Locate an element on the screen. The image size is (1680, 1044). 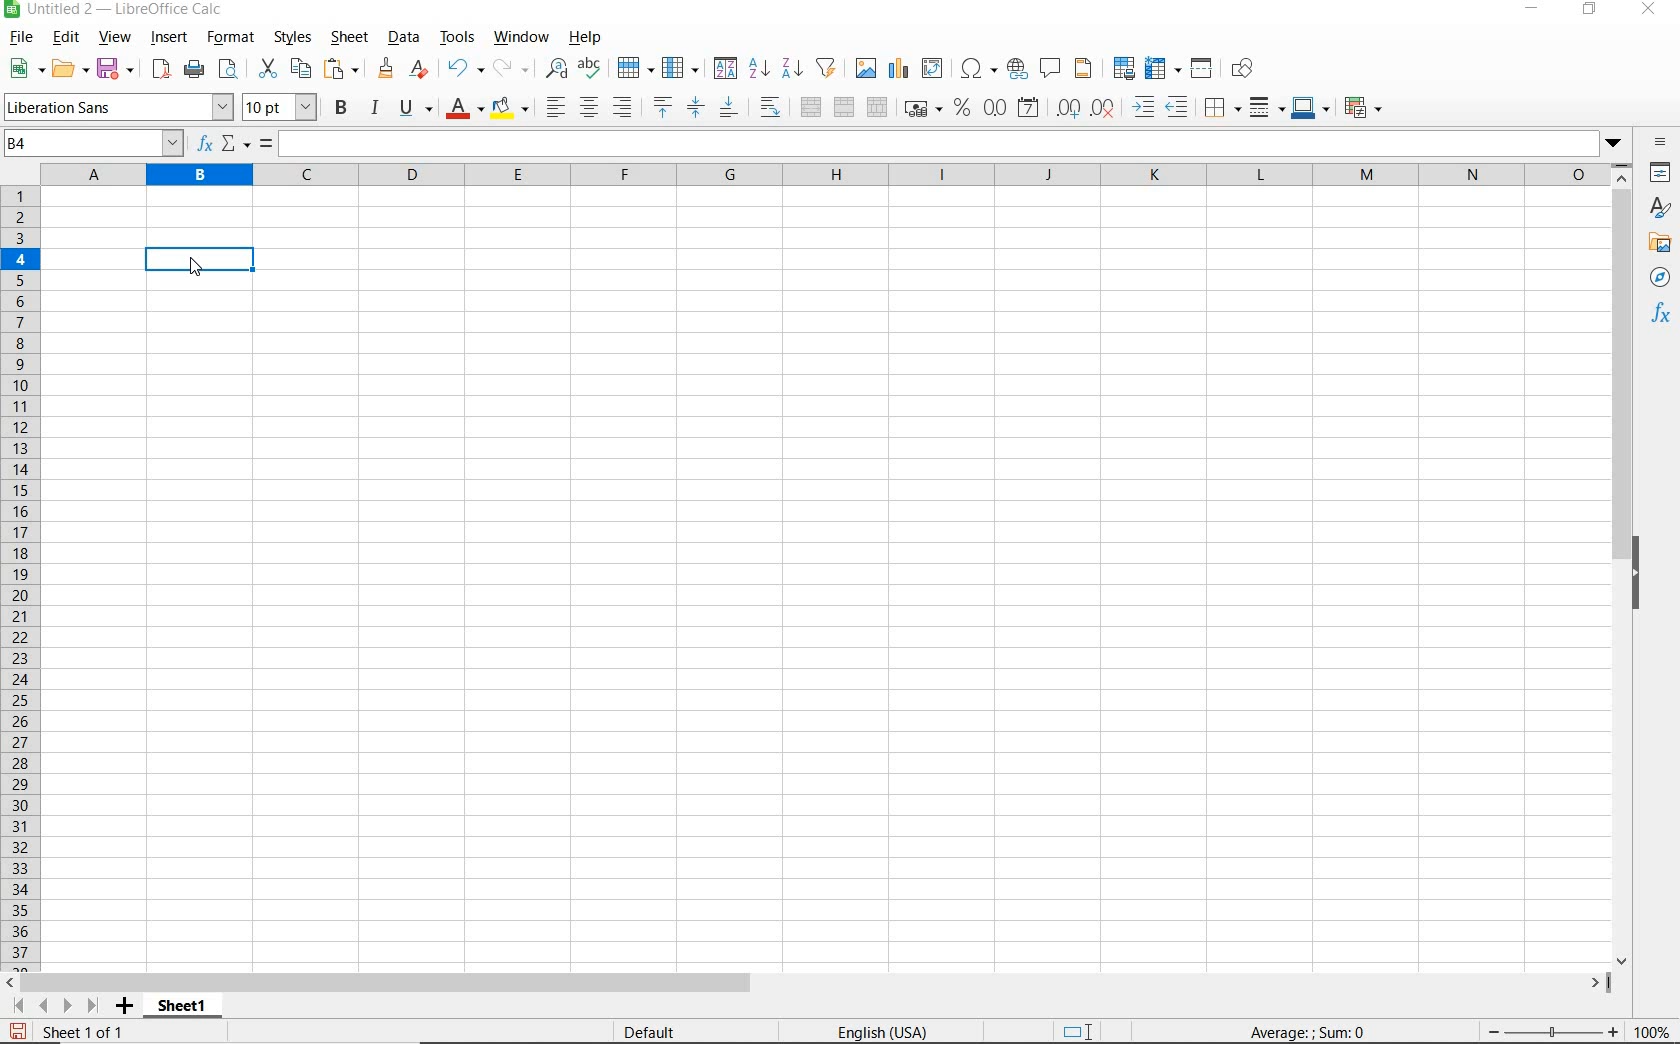
paste is located at coordinates (341, 70).